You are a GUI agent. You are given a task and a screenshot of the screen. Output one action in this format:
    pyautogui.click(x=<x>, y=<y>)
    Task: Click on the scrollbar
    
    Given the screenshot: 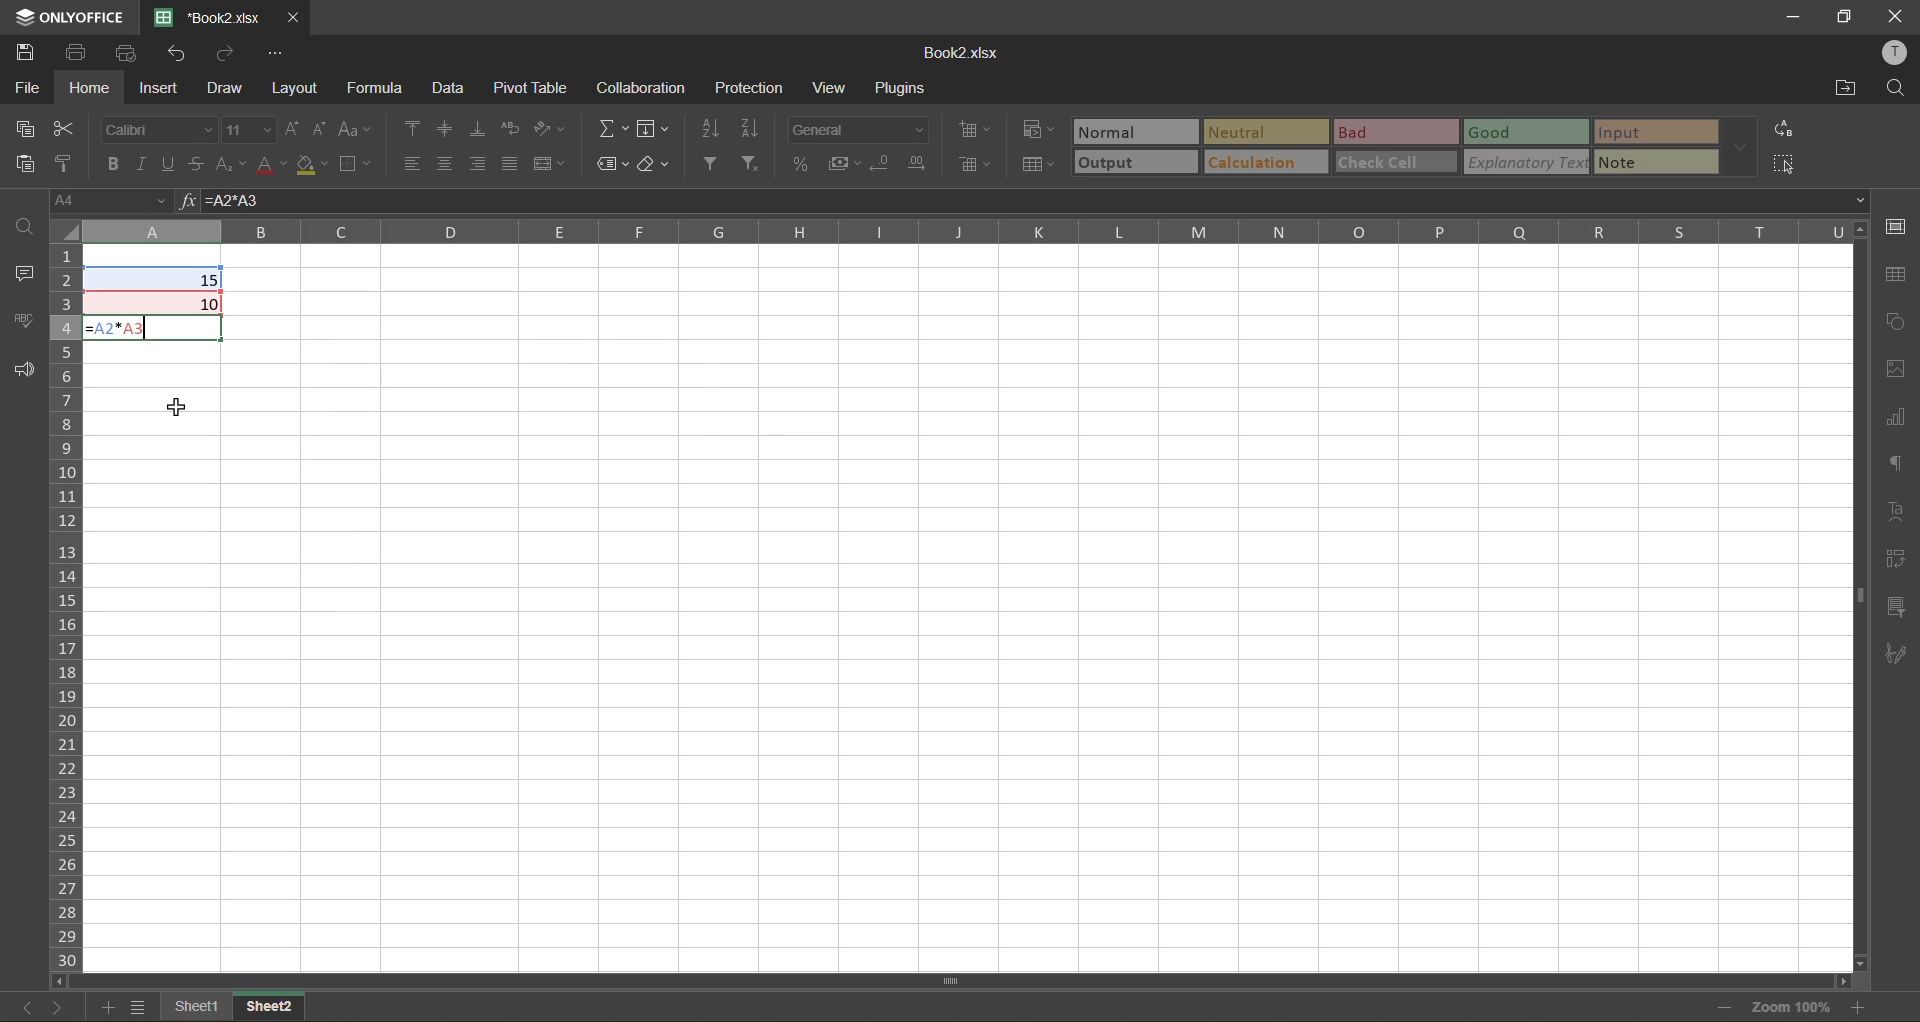 What is the action you would take?
    pyautogui.click(x=1859, y=592)
    